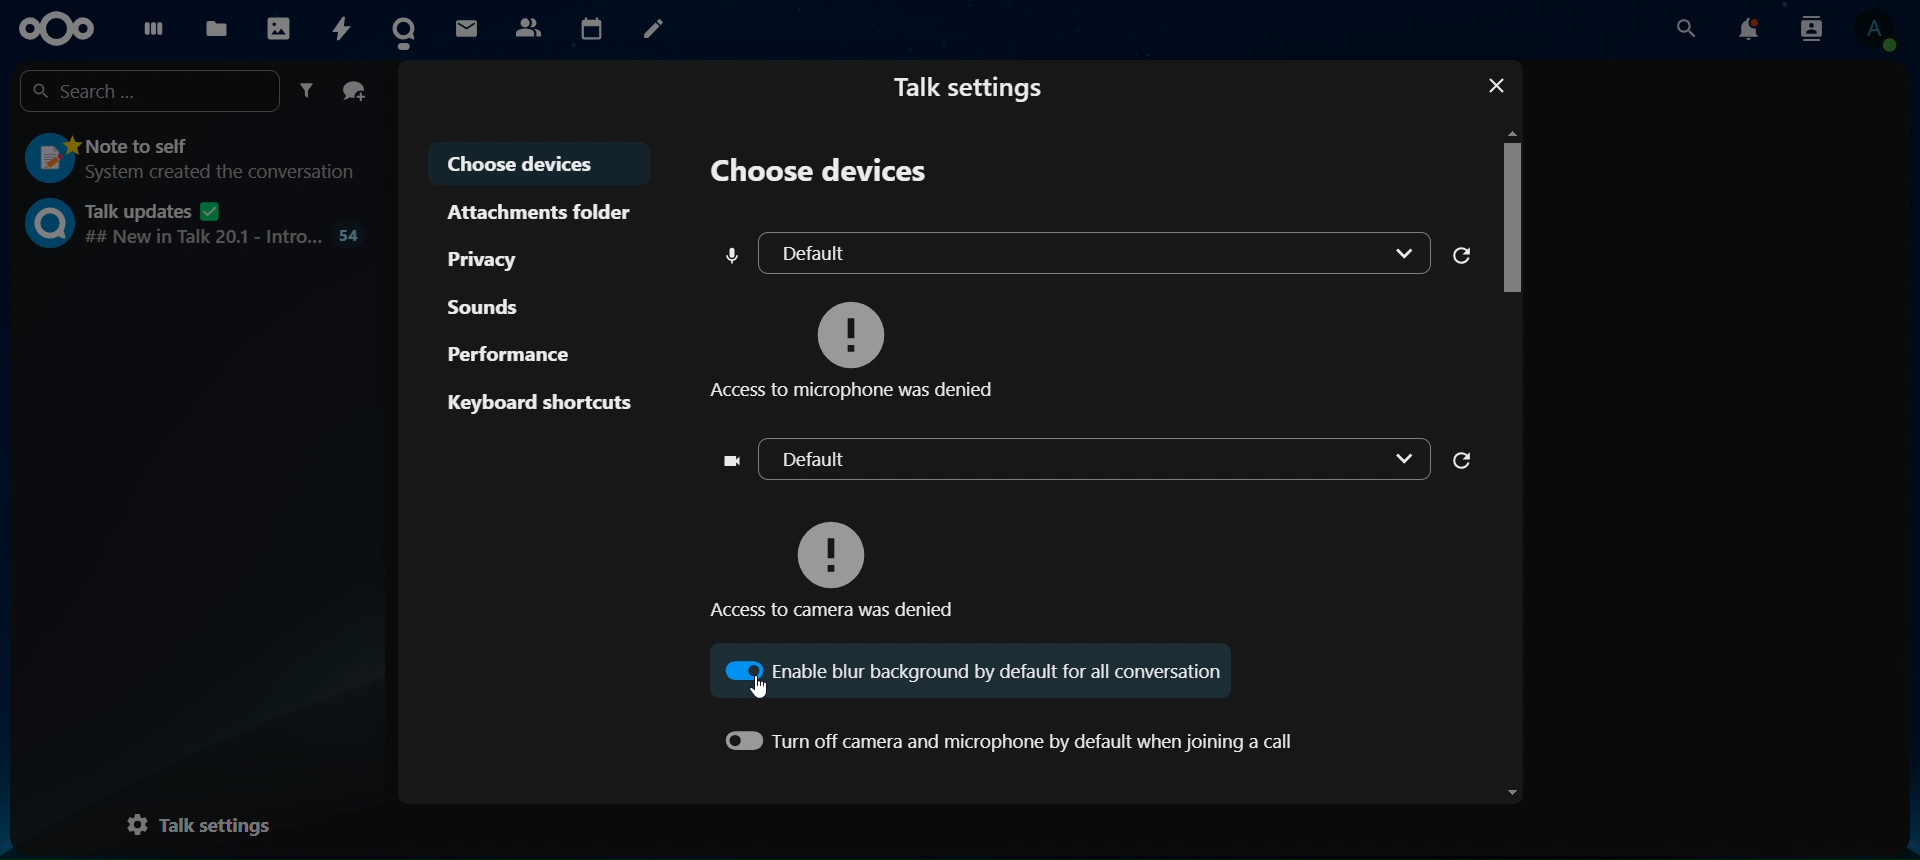  What do you see at coordinates (763, 687) in the screenshot?
I see `cursor` at bounding box center [763, 687].